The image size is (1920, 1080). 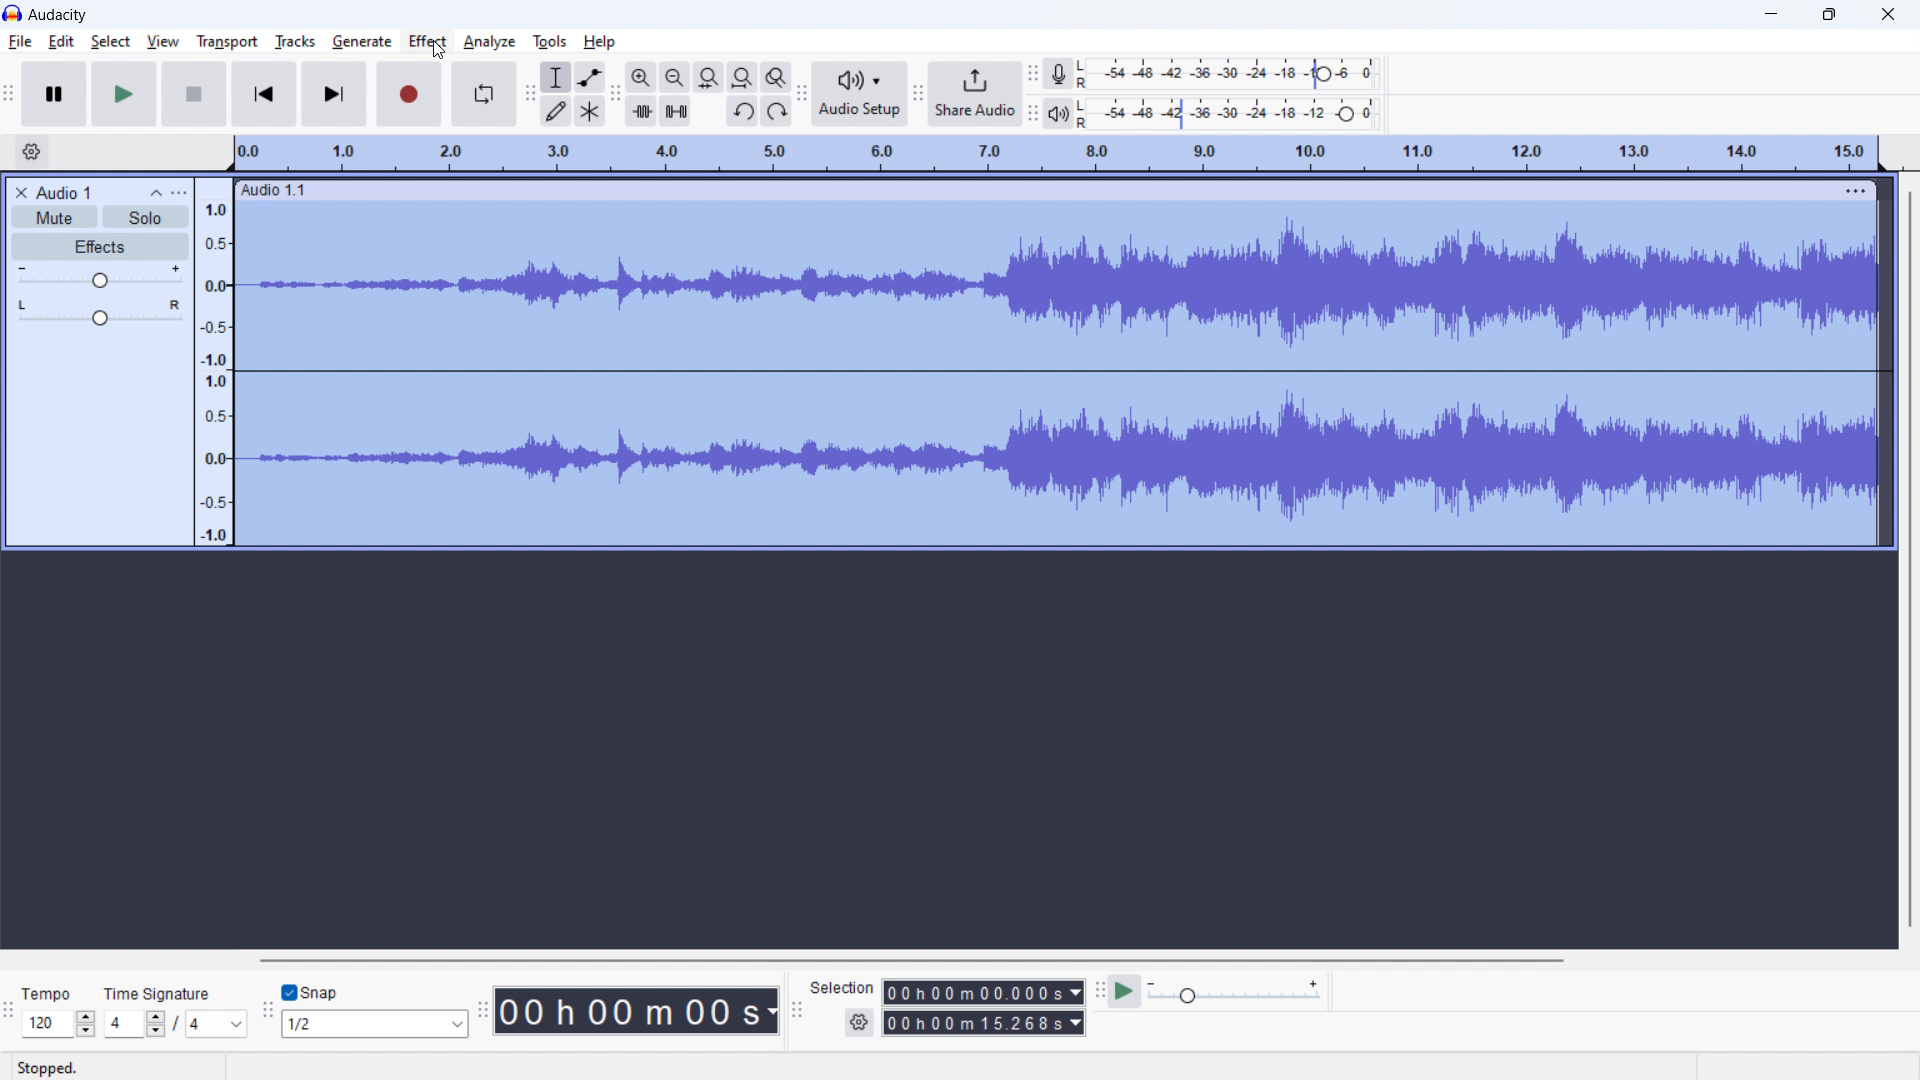 I want to click on solo, so click(x=146, y=216).